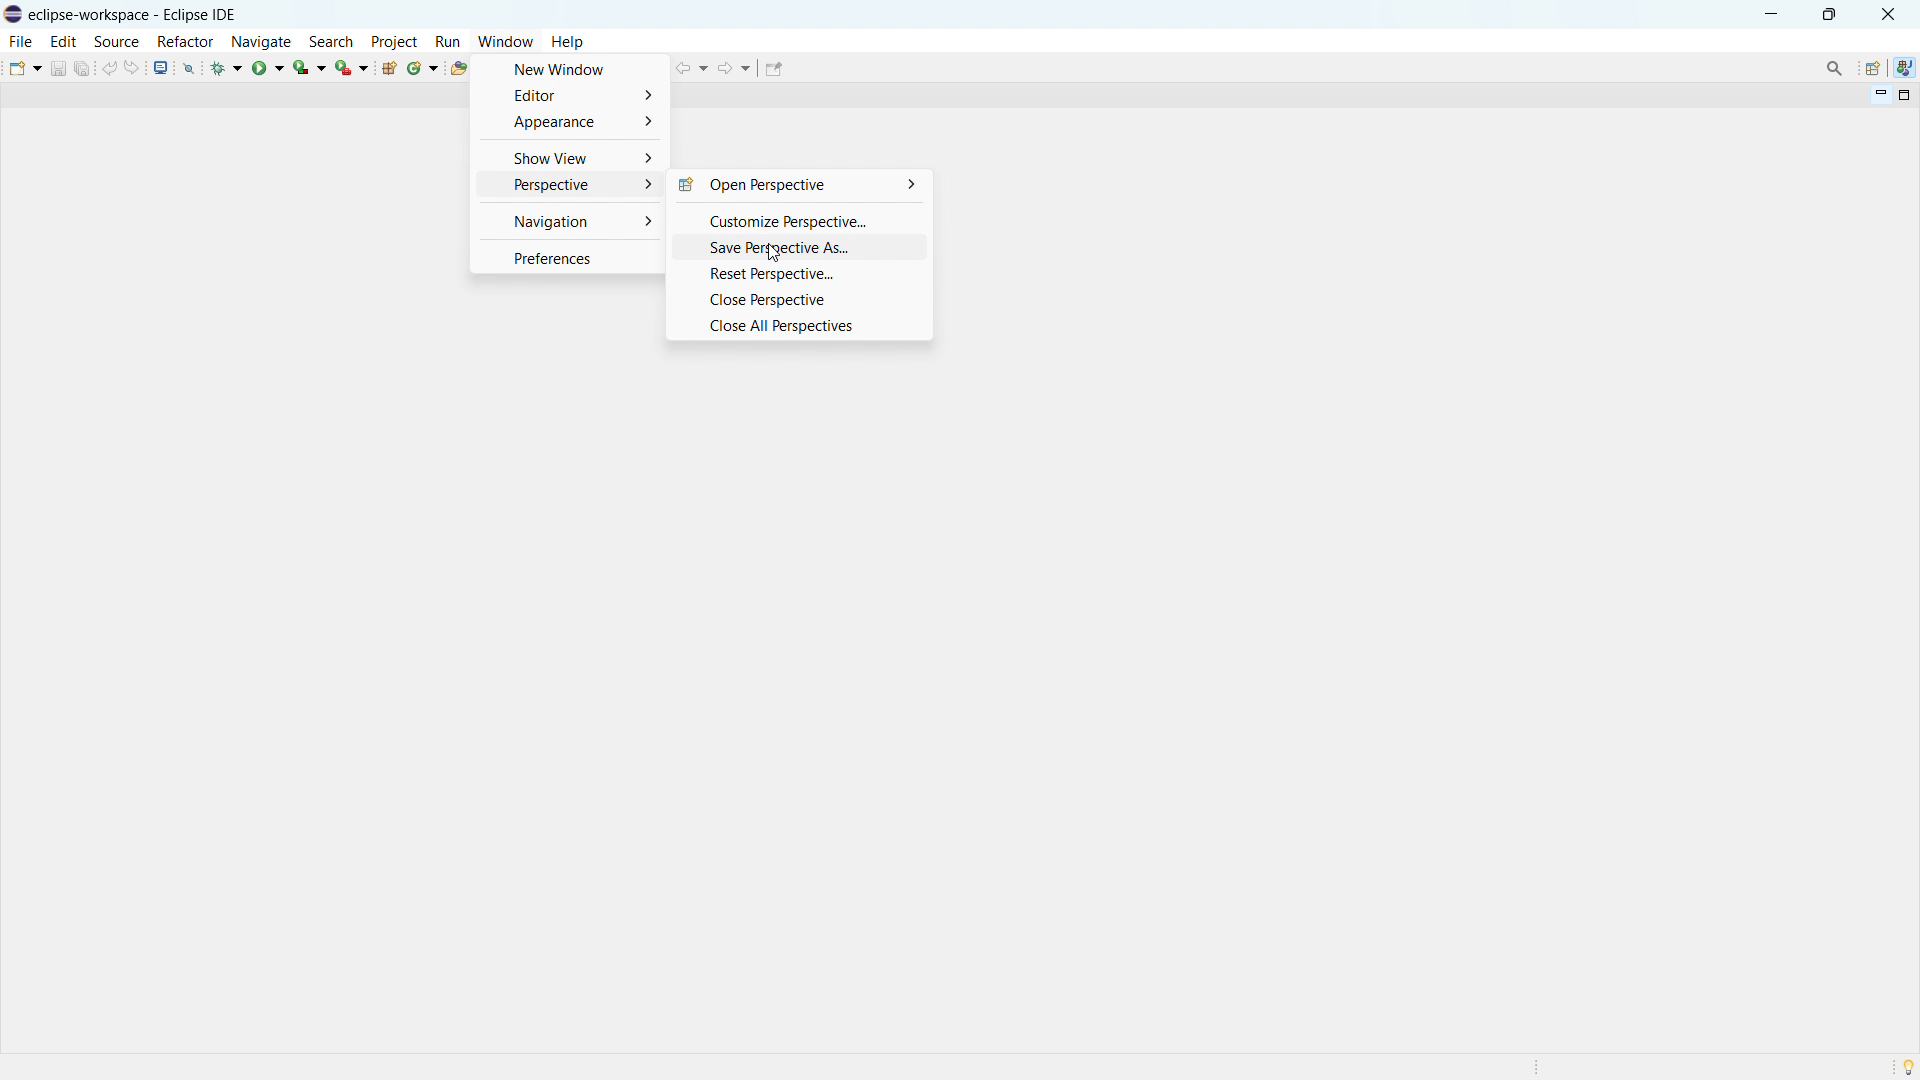 The width and height of the screenshot is (1920, 1080). What do you see at coordinates (389, 68) in the screenshot?
I see `new java package` at bounding box center [389, 68].